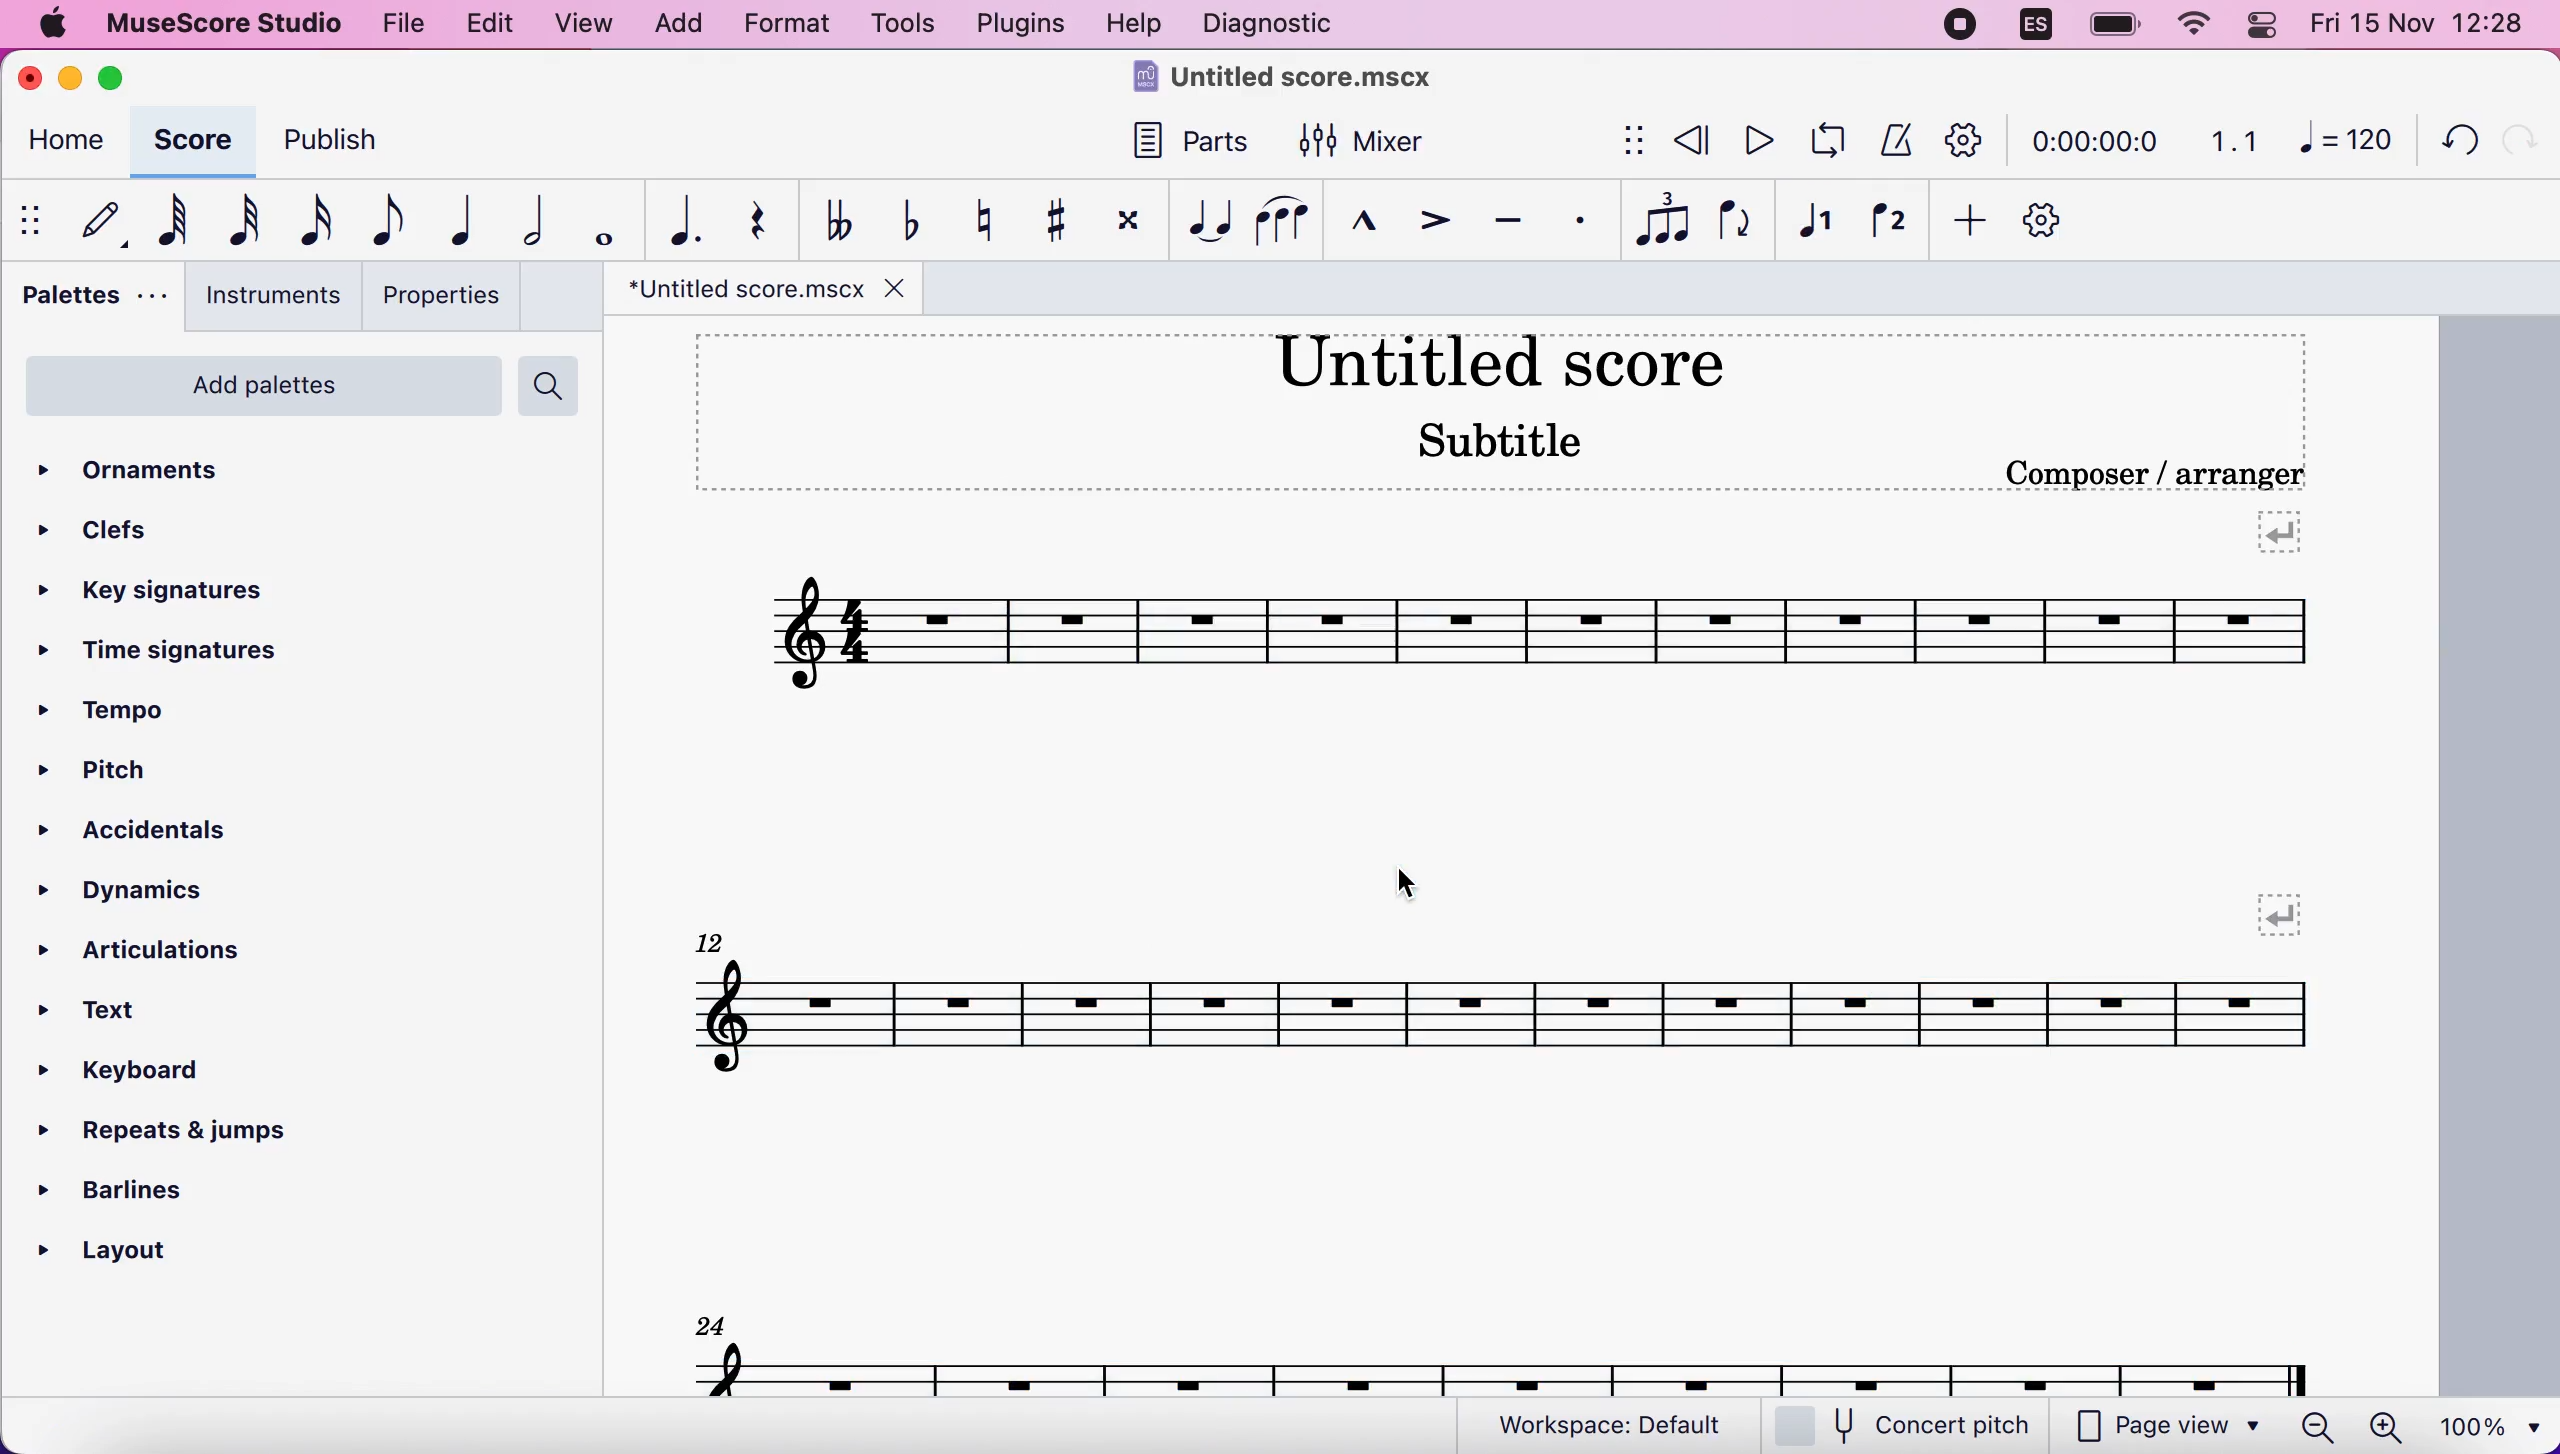  Describe the element at coordinates (554, 386) in the screenshot. I see `search` at that location.